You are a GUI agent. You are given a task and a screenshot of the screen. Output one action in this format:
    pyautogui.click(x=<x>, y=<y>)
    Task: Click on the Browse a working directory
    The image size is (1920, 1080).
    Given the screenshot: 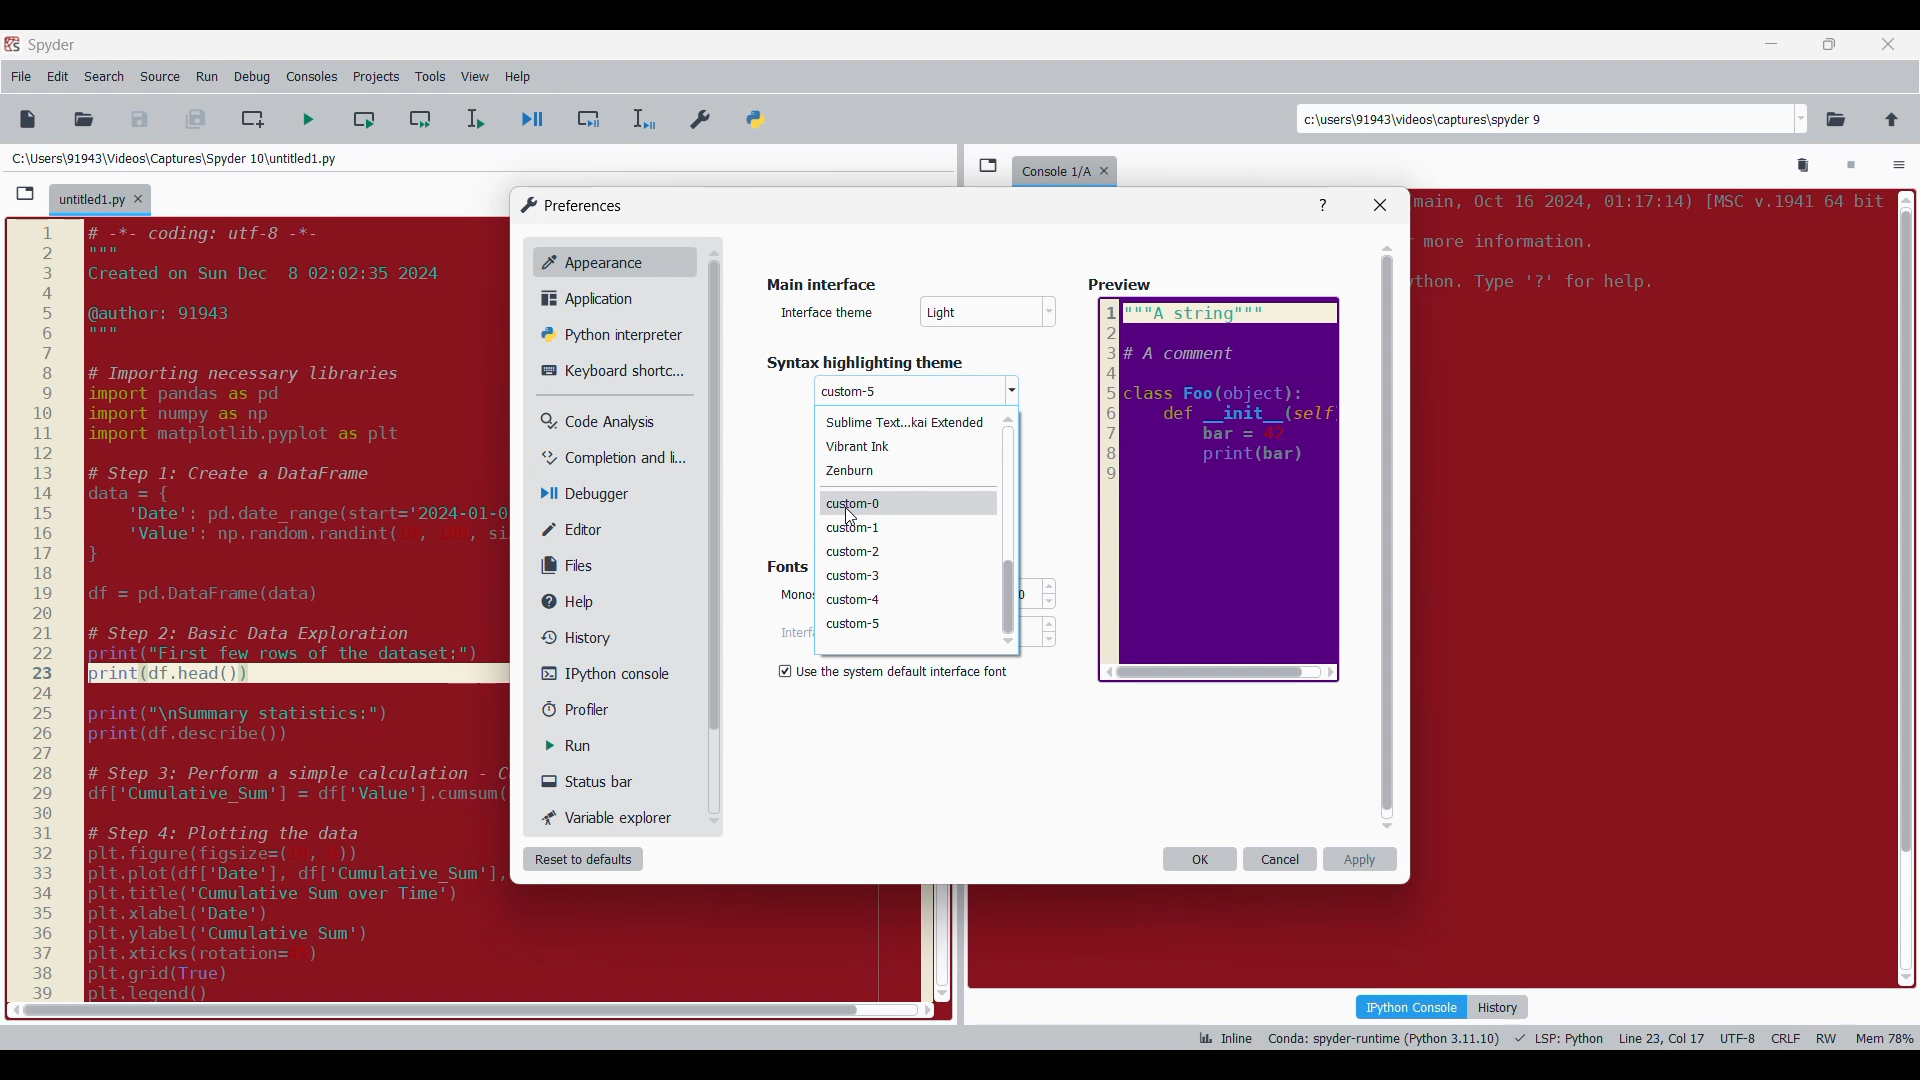 What is the action you would take?
    pyautogui.click(x=1836, y=119)
    